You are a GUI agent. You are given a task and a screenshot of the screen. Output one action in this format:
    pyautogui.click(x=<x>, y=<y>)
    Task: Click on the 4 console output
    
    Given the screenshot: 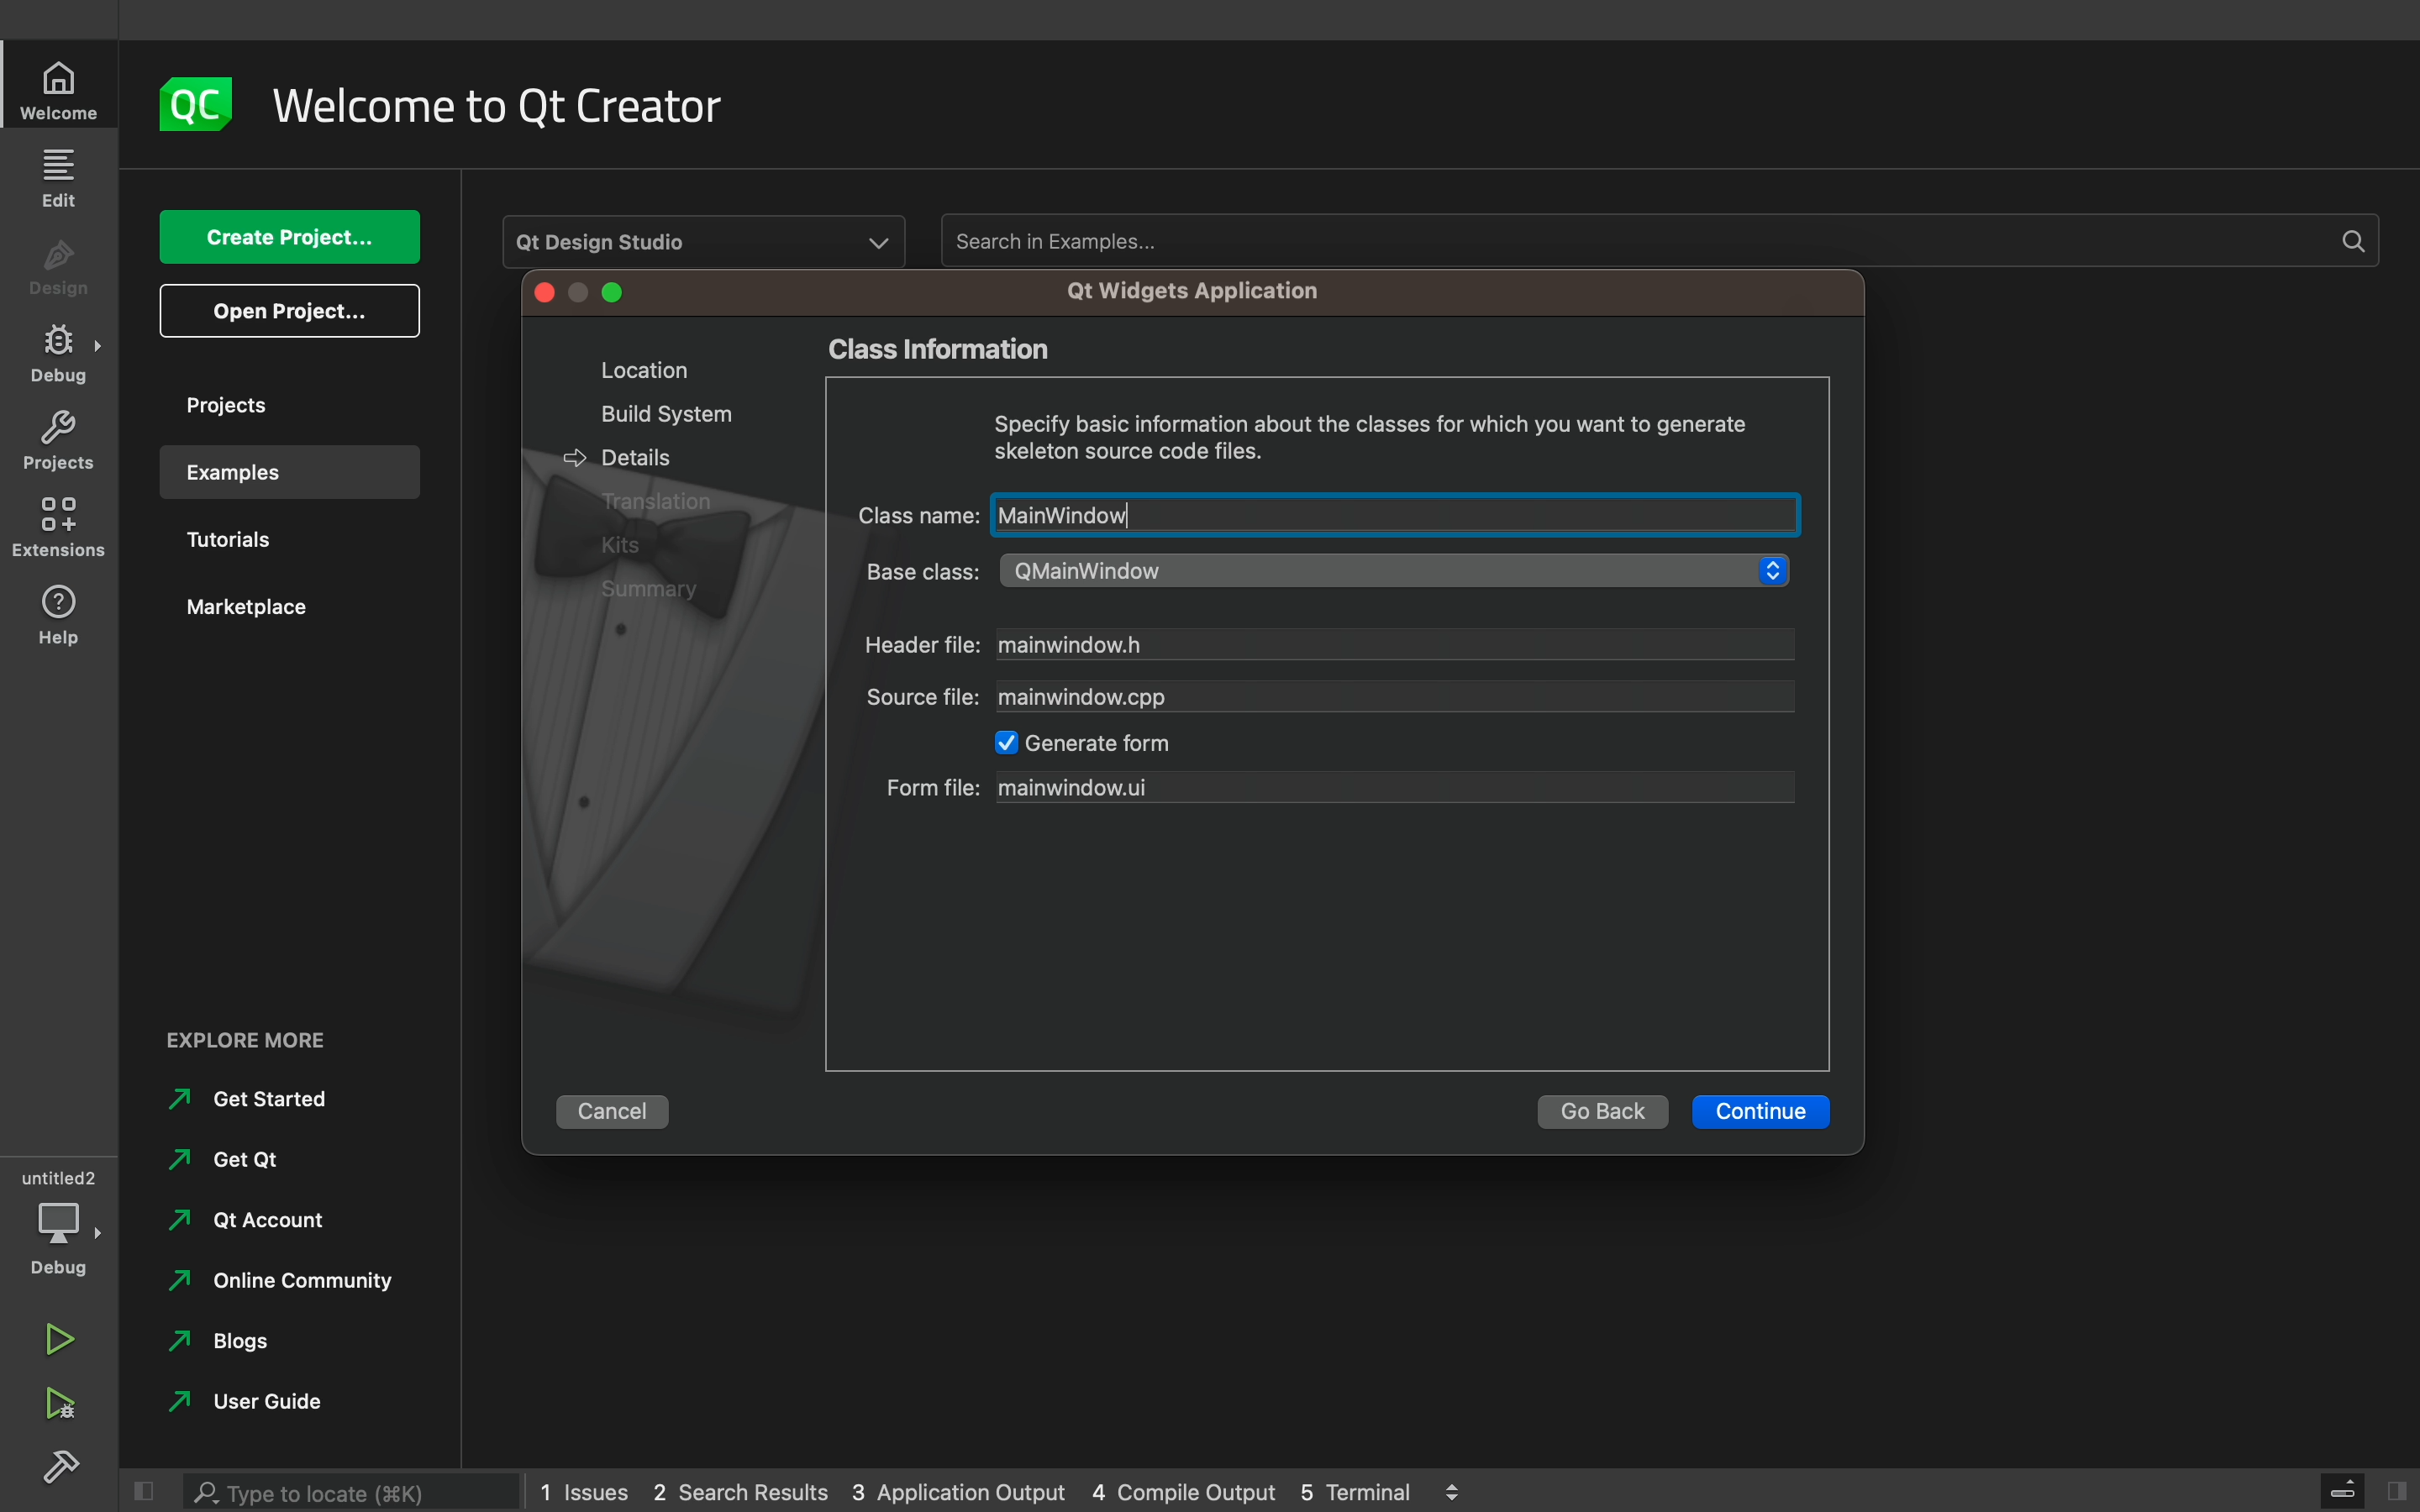 What is the action you would take?
    pyautogui.click(x=1188, y=1493)
    